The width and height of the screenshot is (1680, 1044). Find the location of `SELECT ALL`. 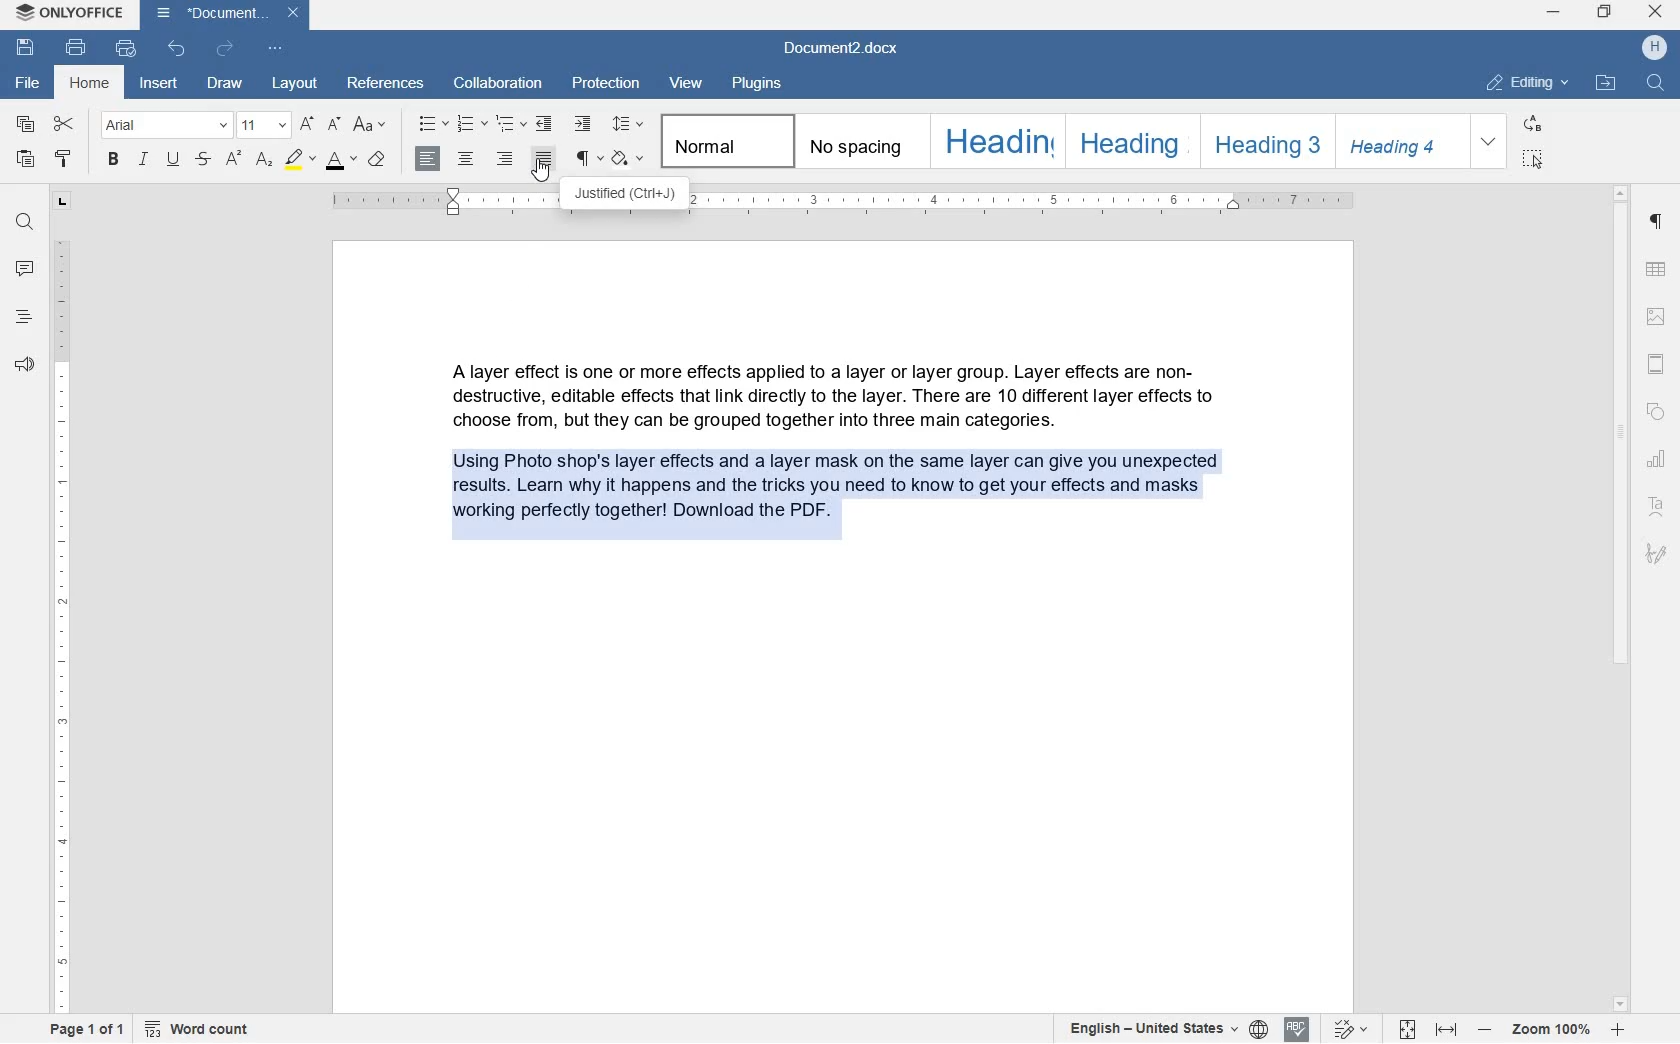

SELECT ALL is located at coordinates (1531, 160).